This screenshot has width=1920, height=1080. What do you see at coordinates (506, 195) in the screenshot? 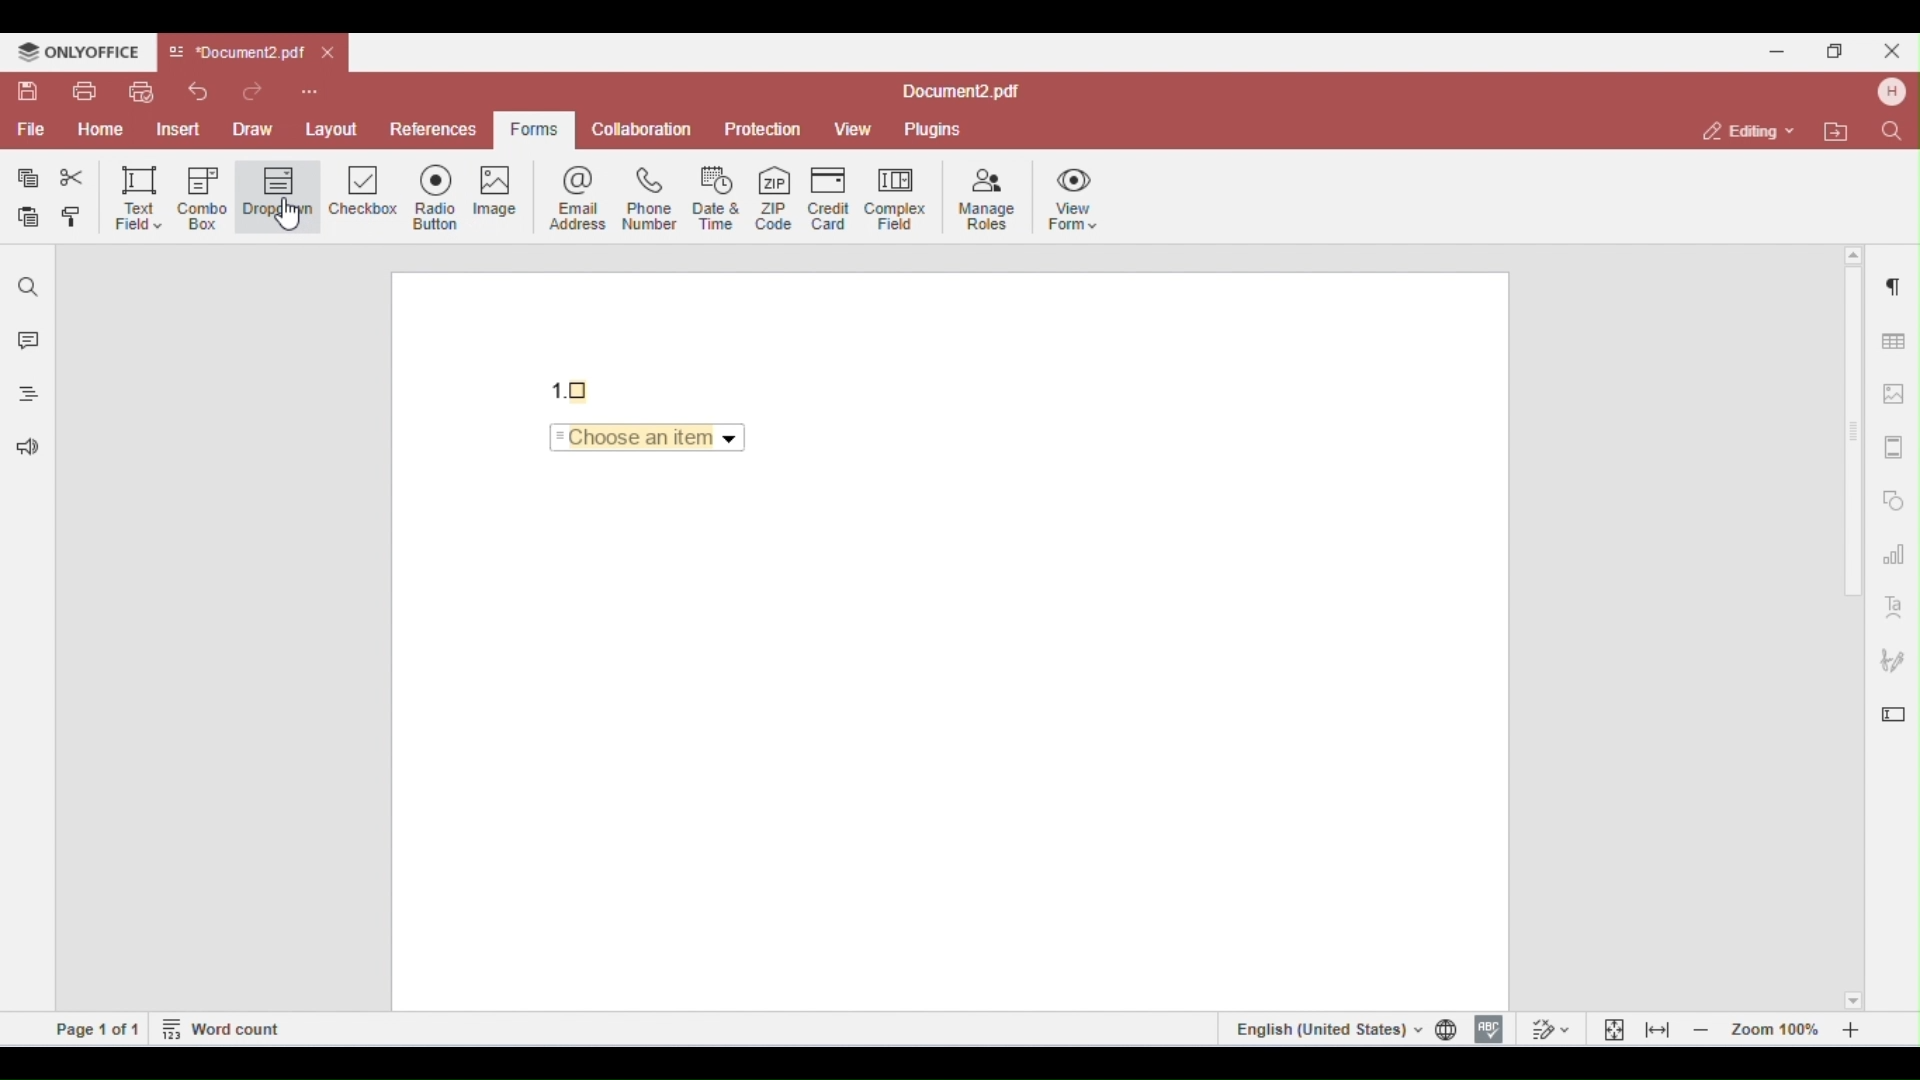
I see `image` at bounding box center [506, 195].